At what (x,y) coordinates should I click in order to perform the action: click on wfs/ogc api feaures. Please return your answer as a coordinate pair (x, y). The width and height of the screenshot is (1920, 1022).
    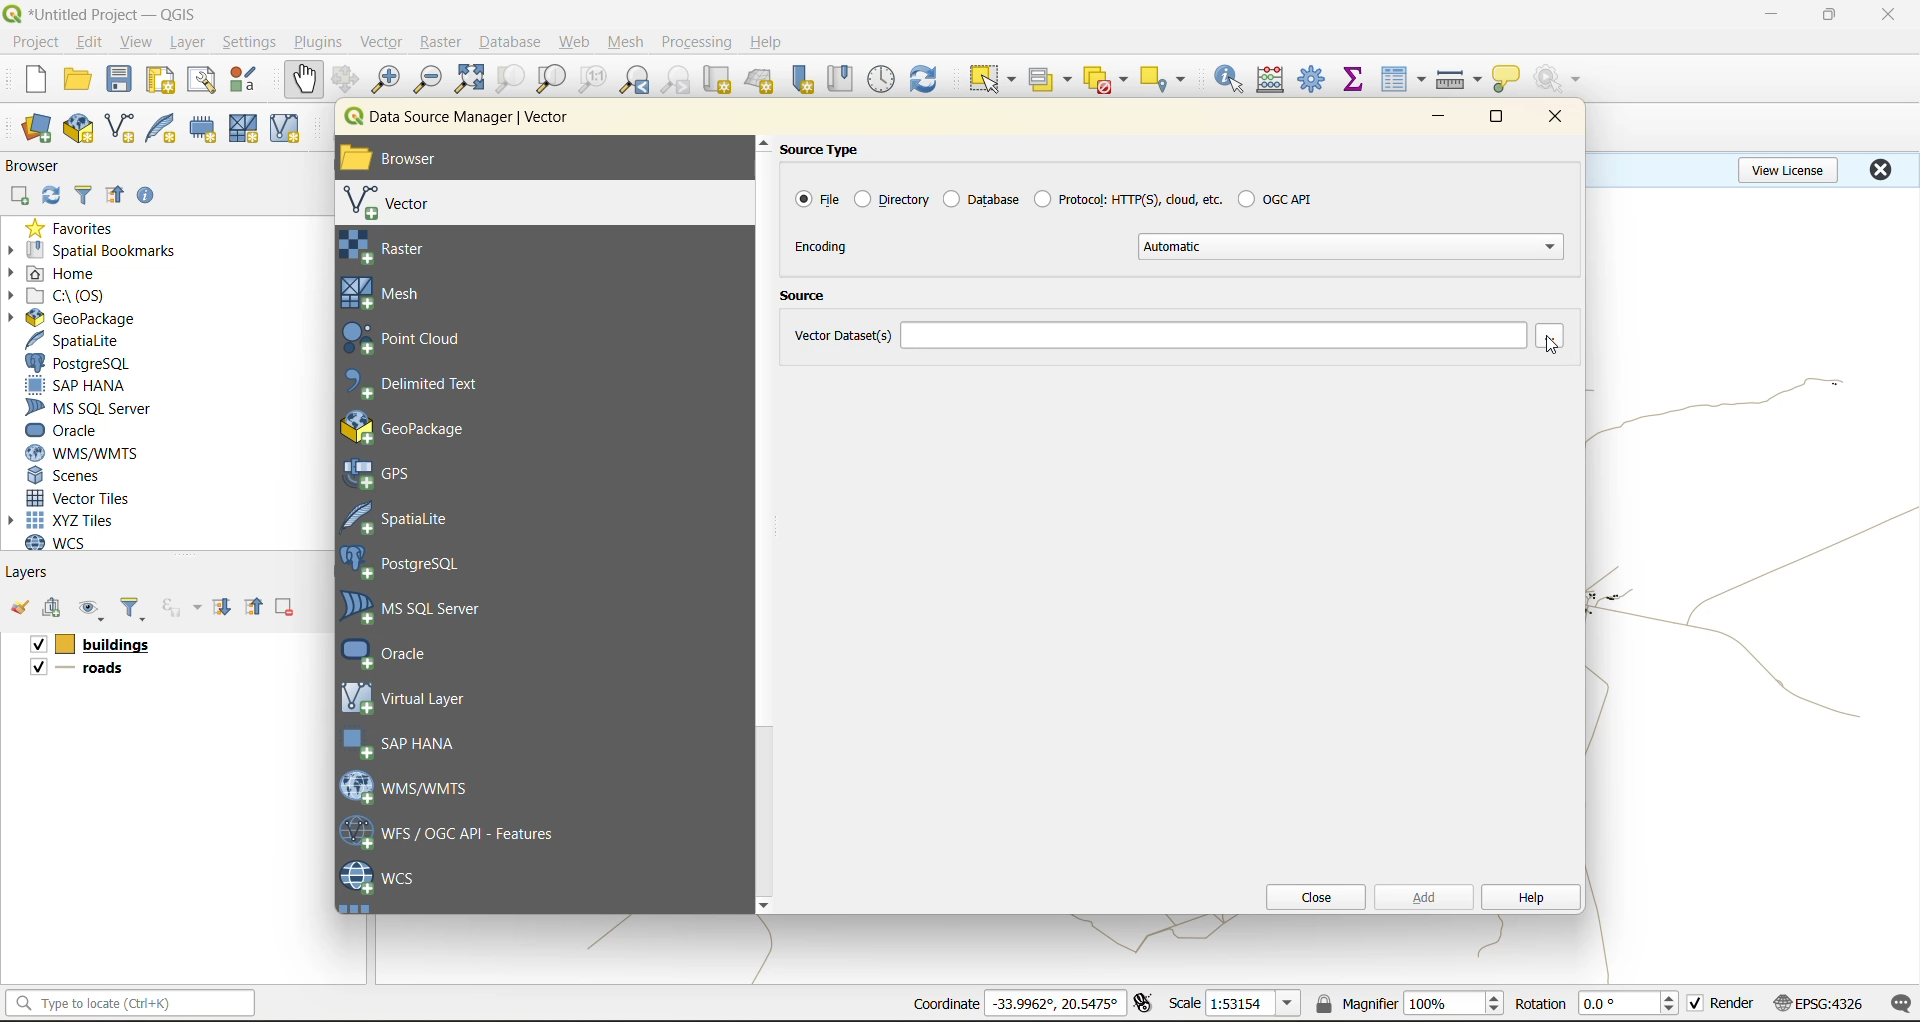
    Looking at the image, I should click on (459, 832).